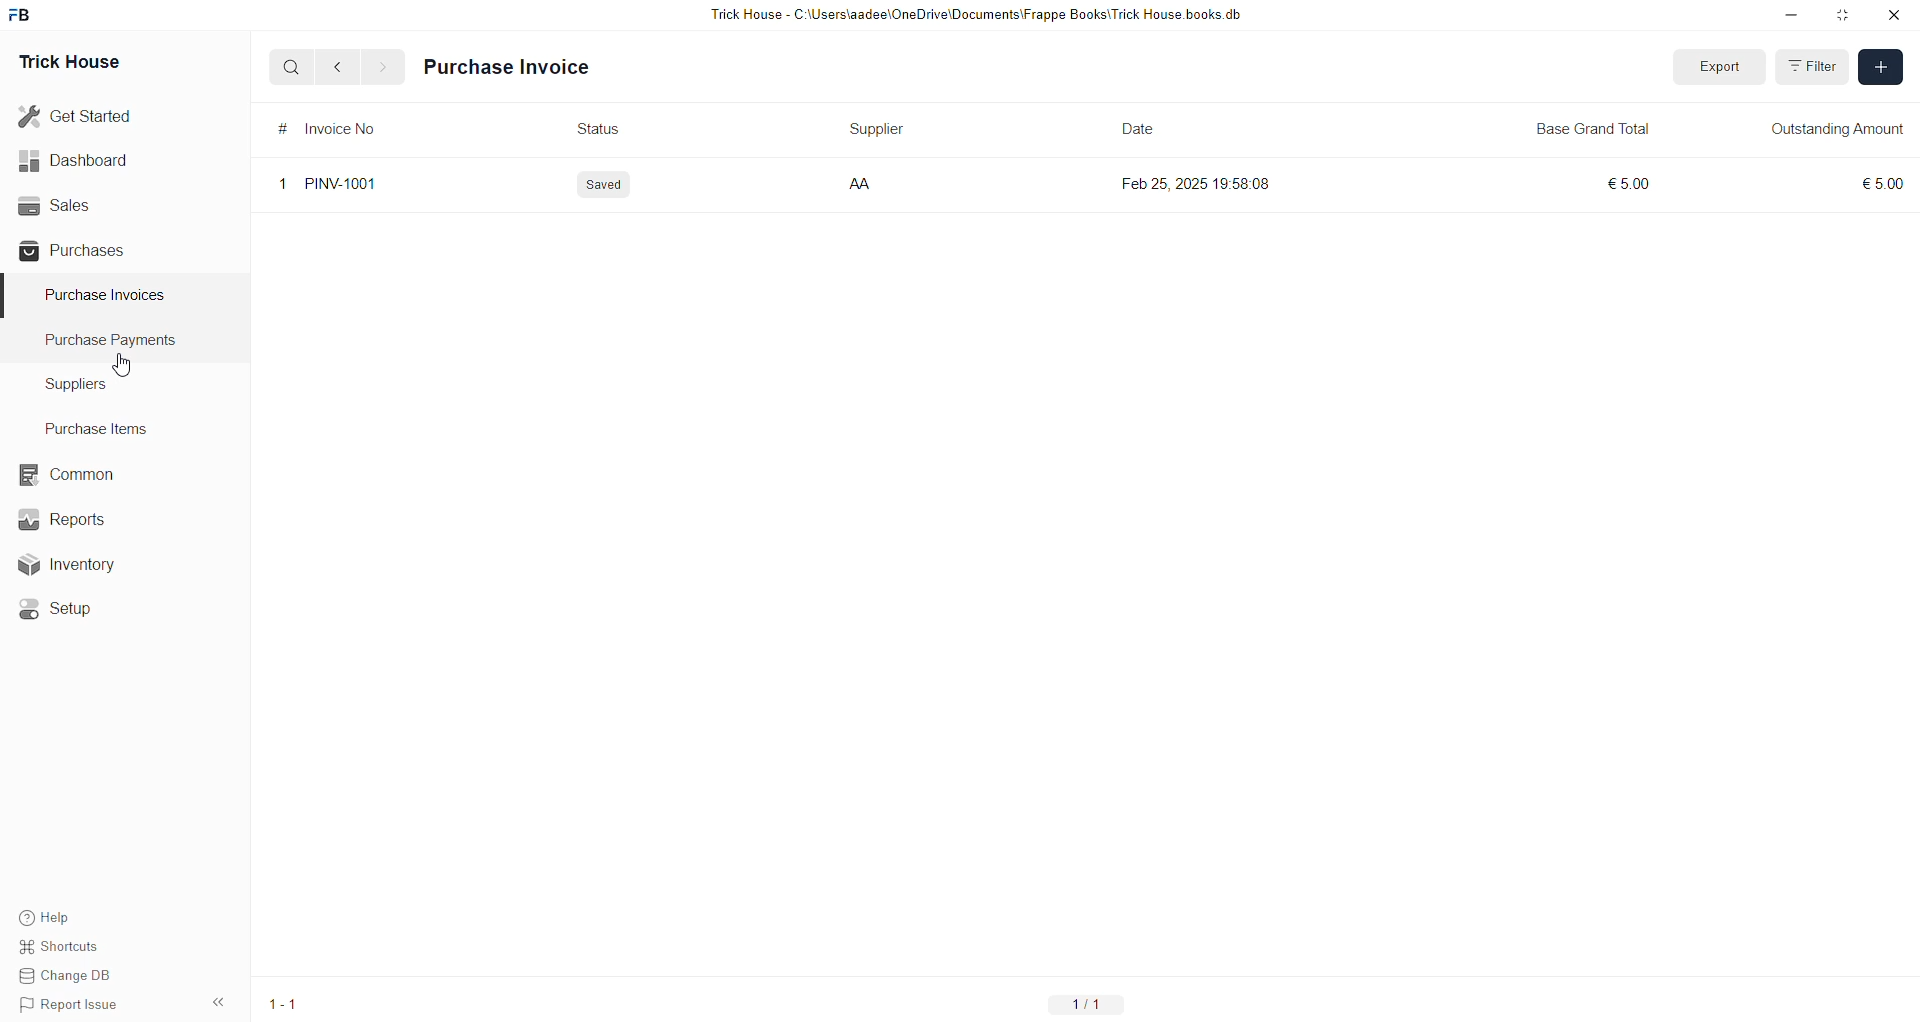  What do you see at coordinates (60, 947) in the screenshot?
I see `Shortcuts` at bounding box center [60, 947].